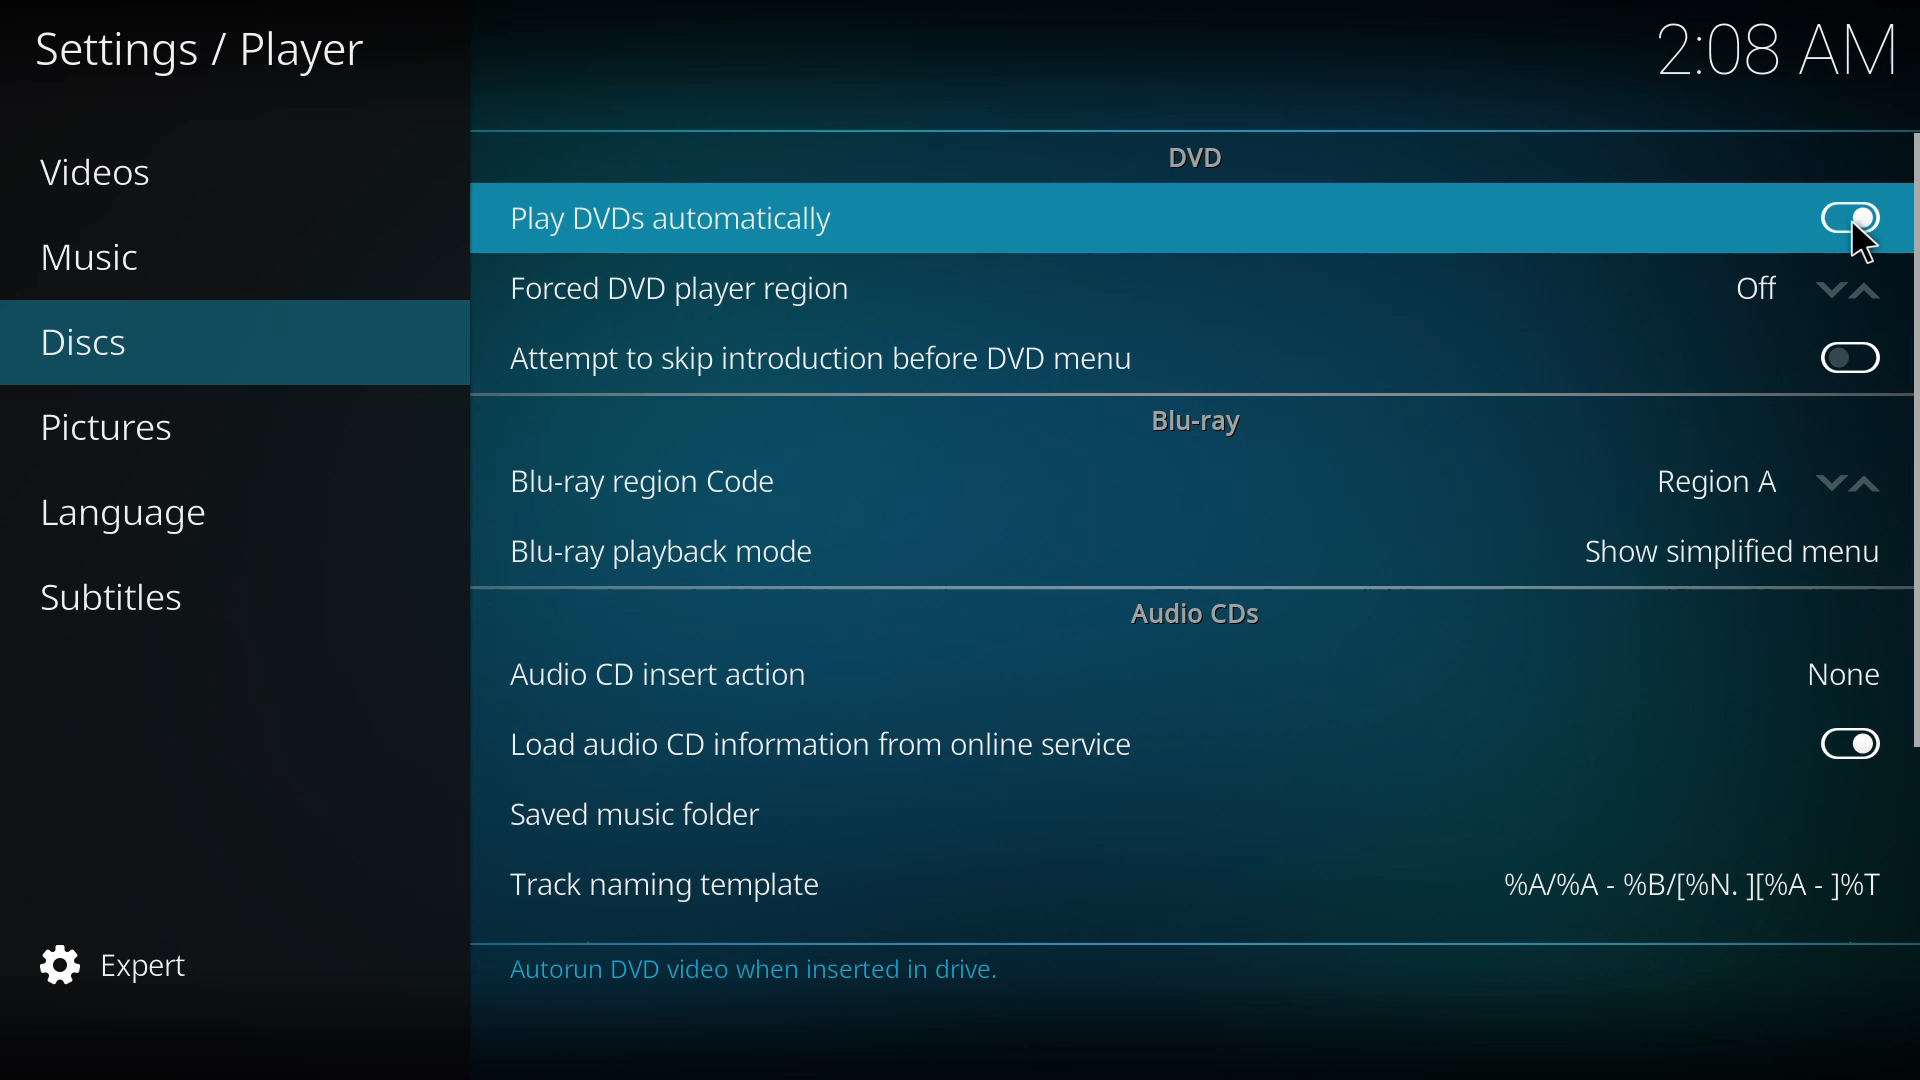  Describe the element at coordinates (115, 430) in the screenshot. I see `pictures` at that location.